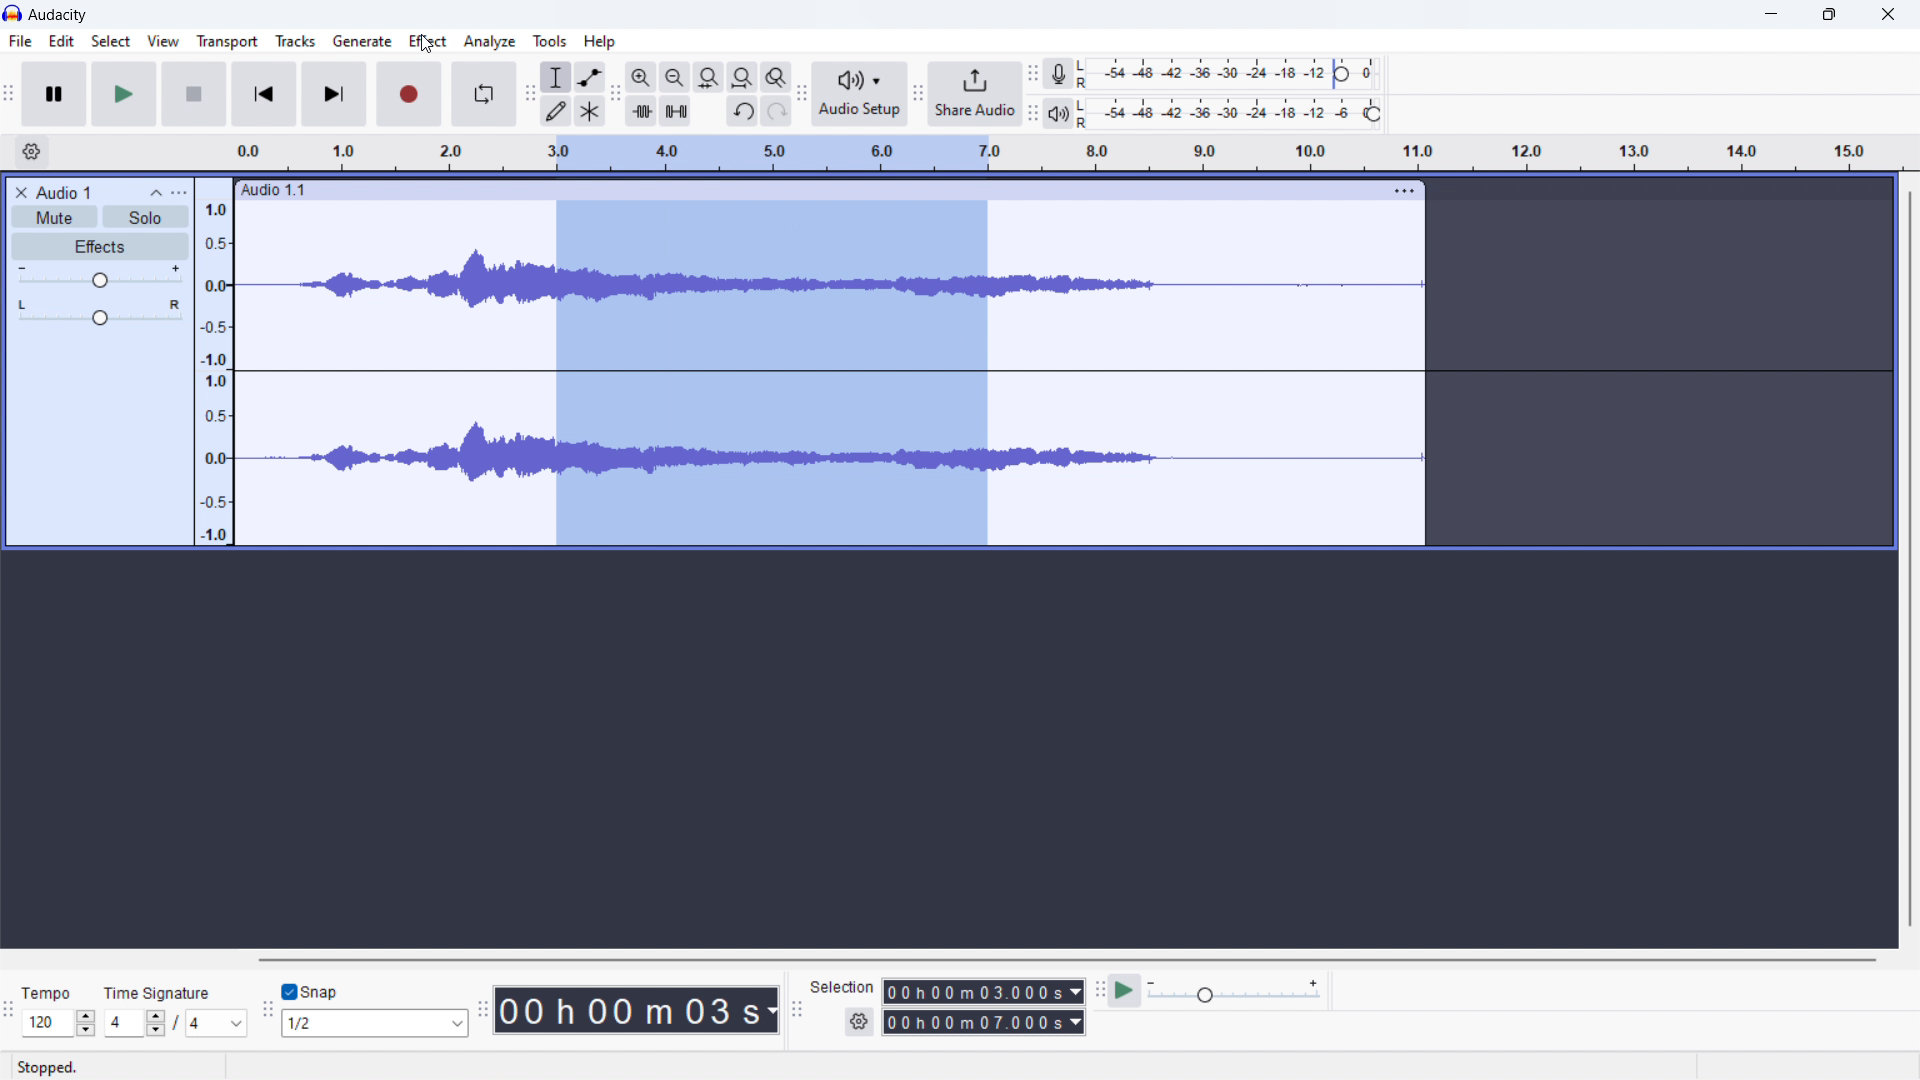 This screenshot has height=1080, width=1920. What do you see at coordinates (983, 1024) in the screenshot?
I see `00 h 00 m 07.000 s` at bounding box center [983, 1024].